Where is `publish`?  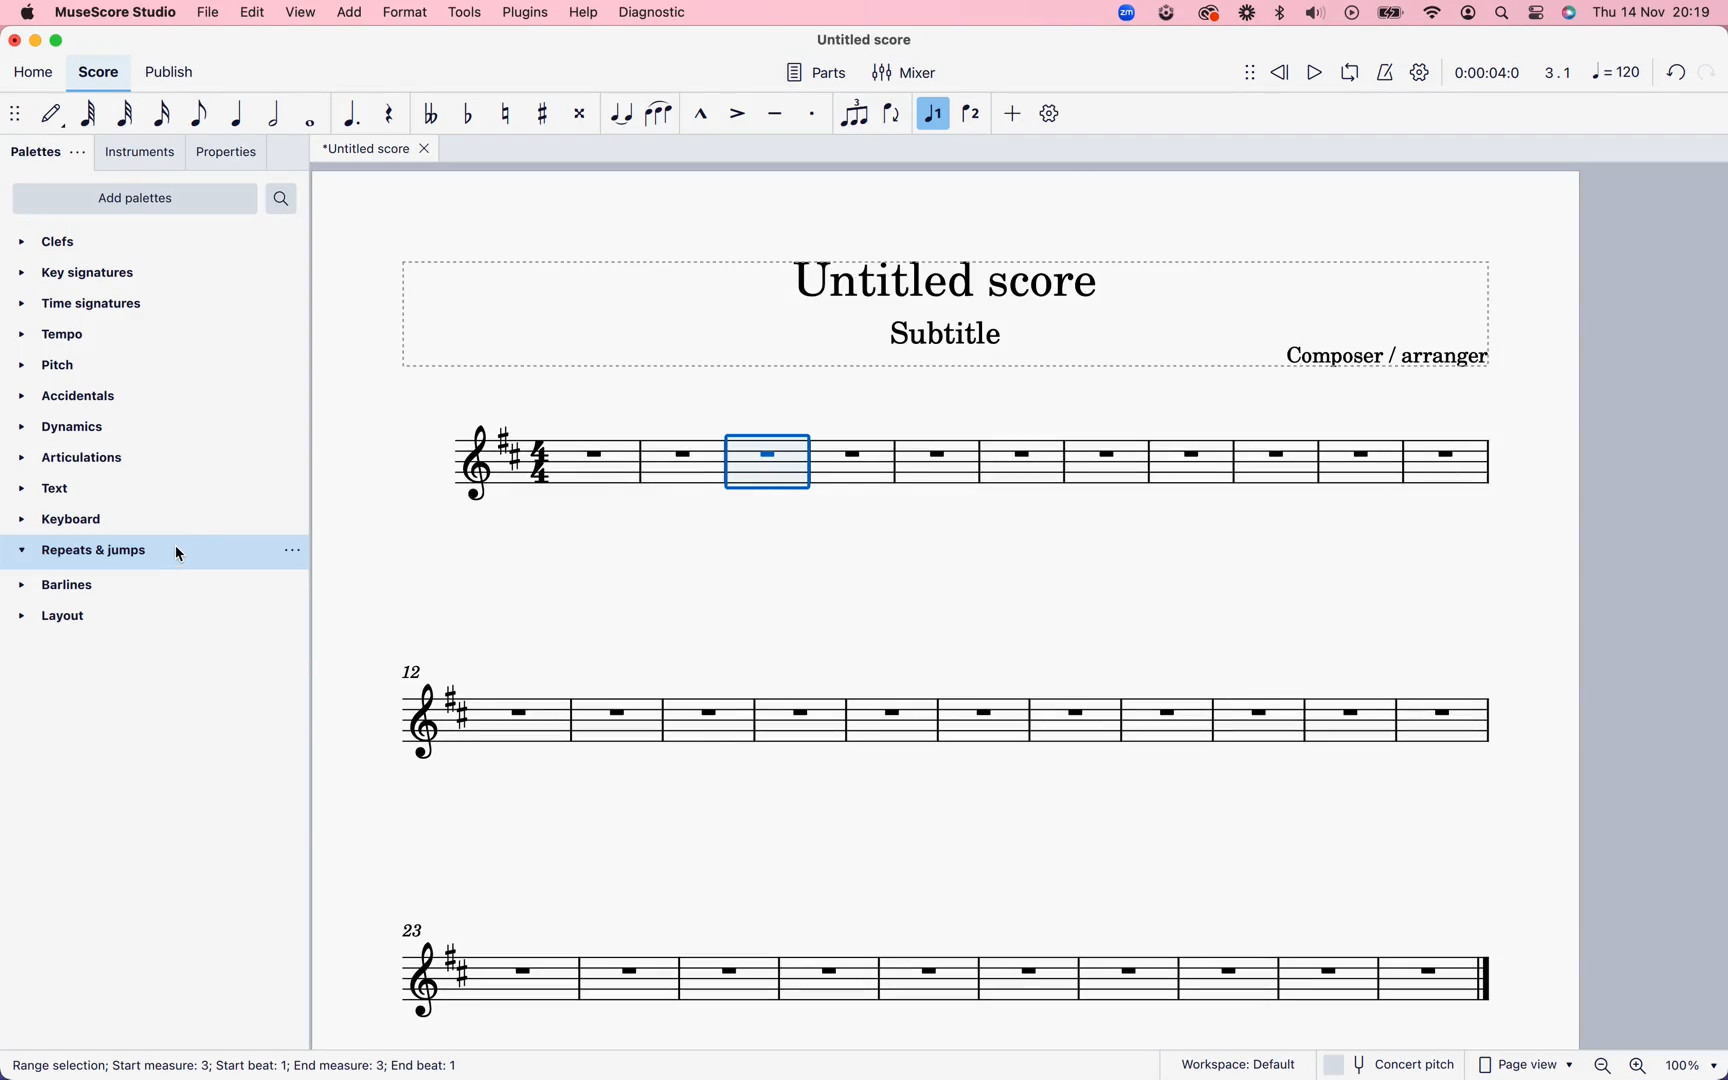 publish is located at coordinates (175, 74).